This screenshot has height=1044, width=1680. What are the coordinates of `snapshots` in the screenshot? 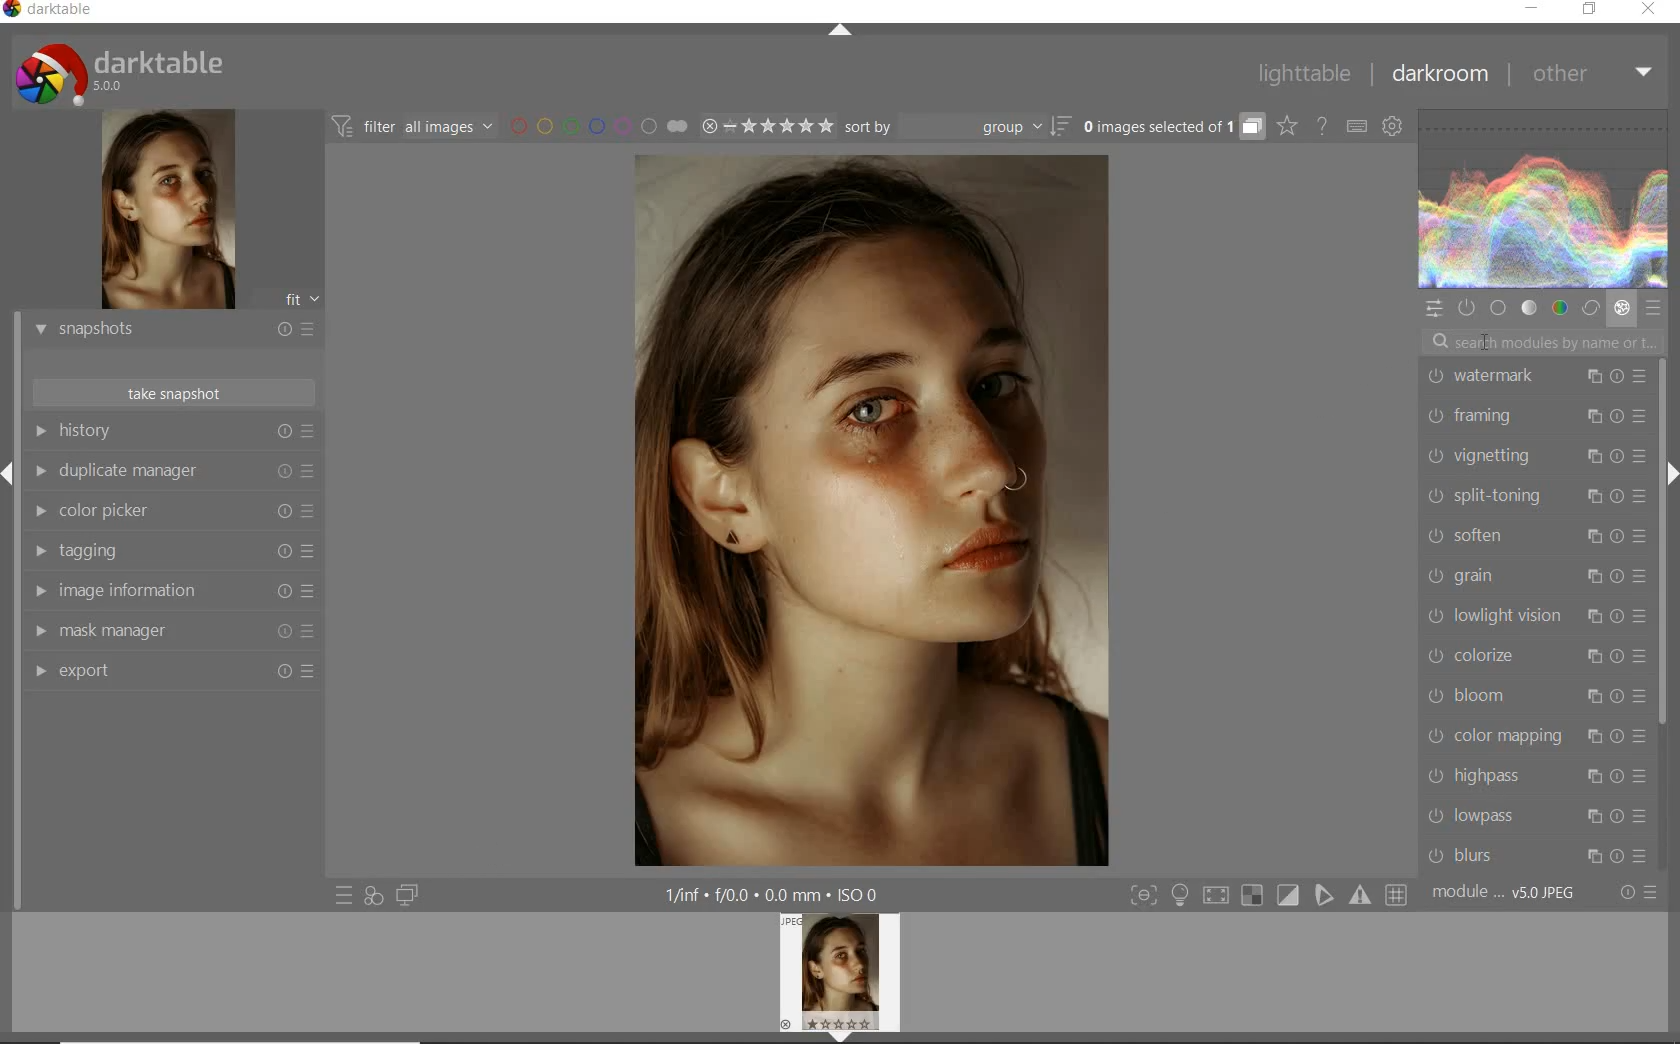 It's located at (173, 331).